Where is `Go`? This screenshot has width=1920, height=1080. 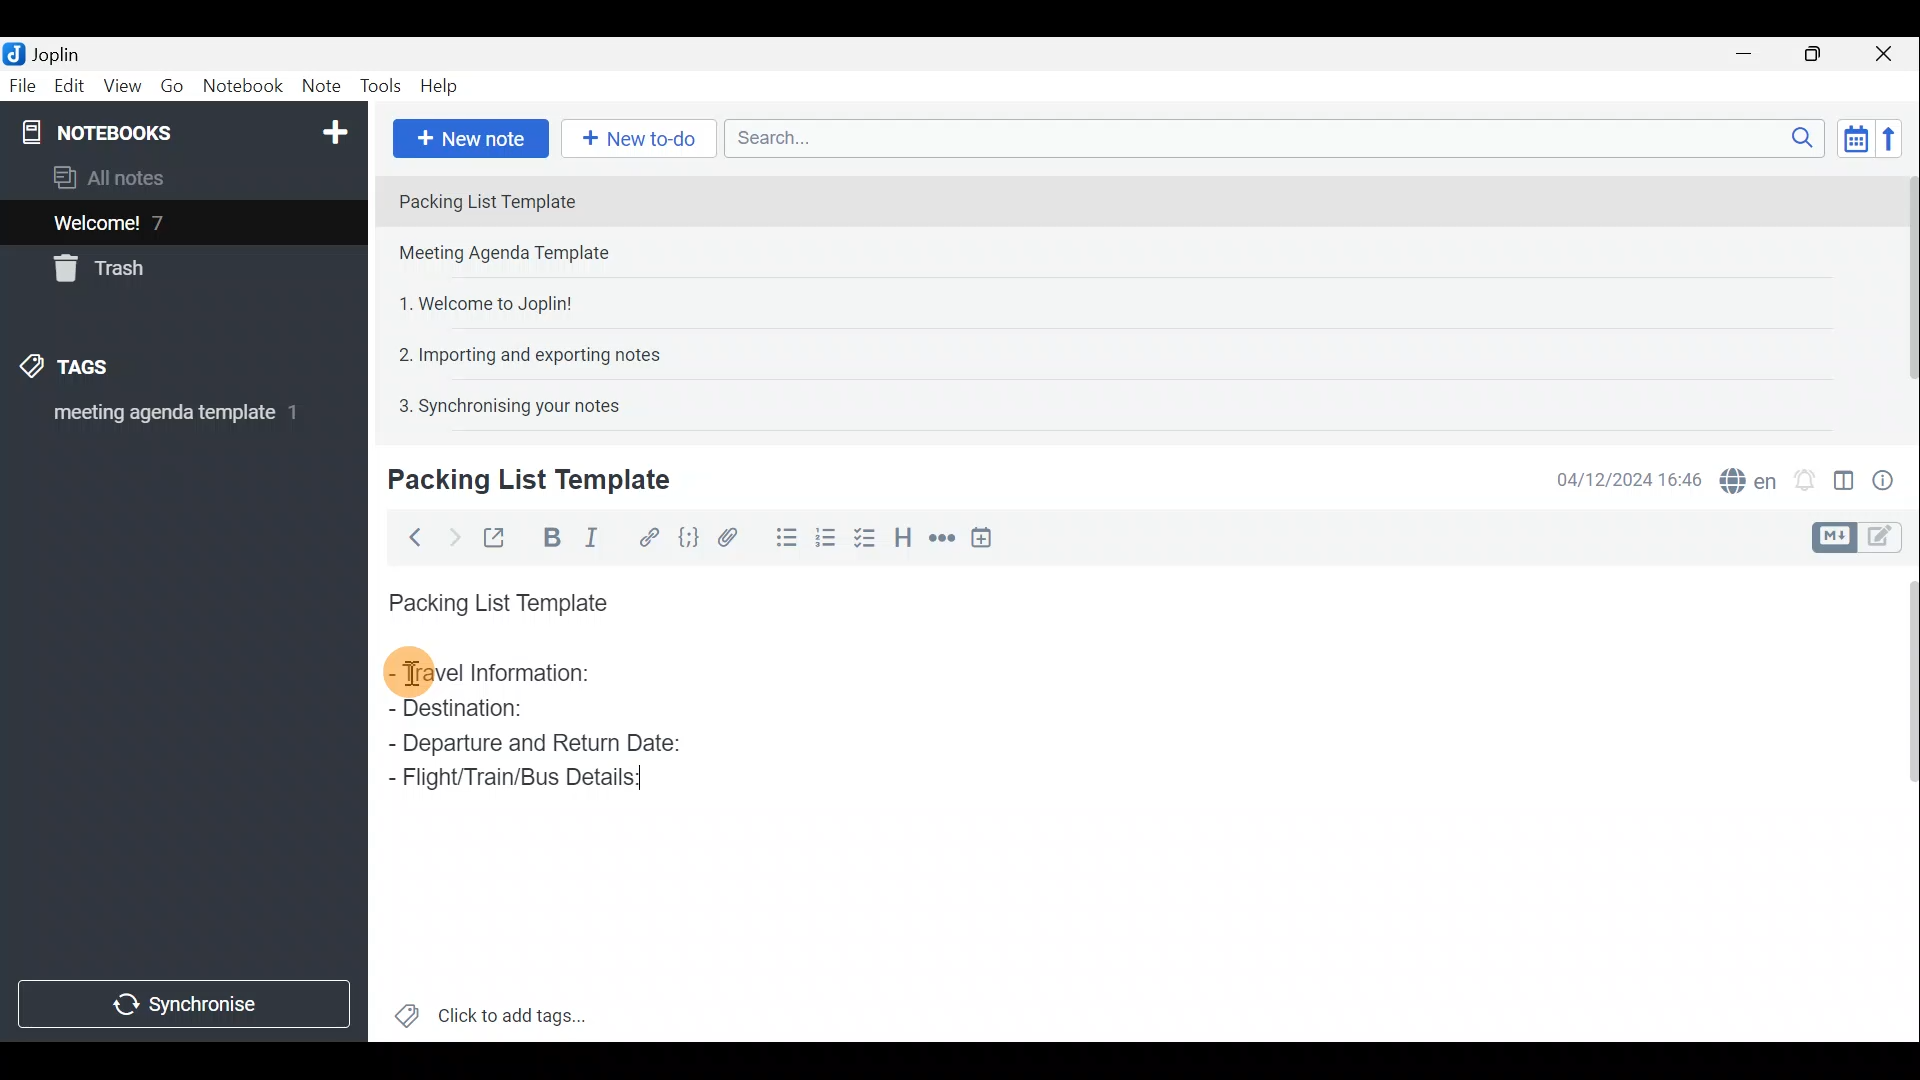 Go is located at coordinates (173, 86).